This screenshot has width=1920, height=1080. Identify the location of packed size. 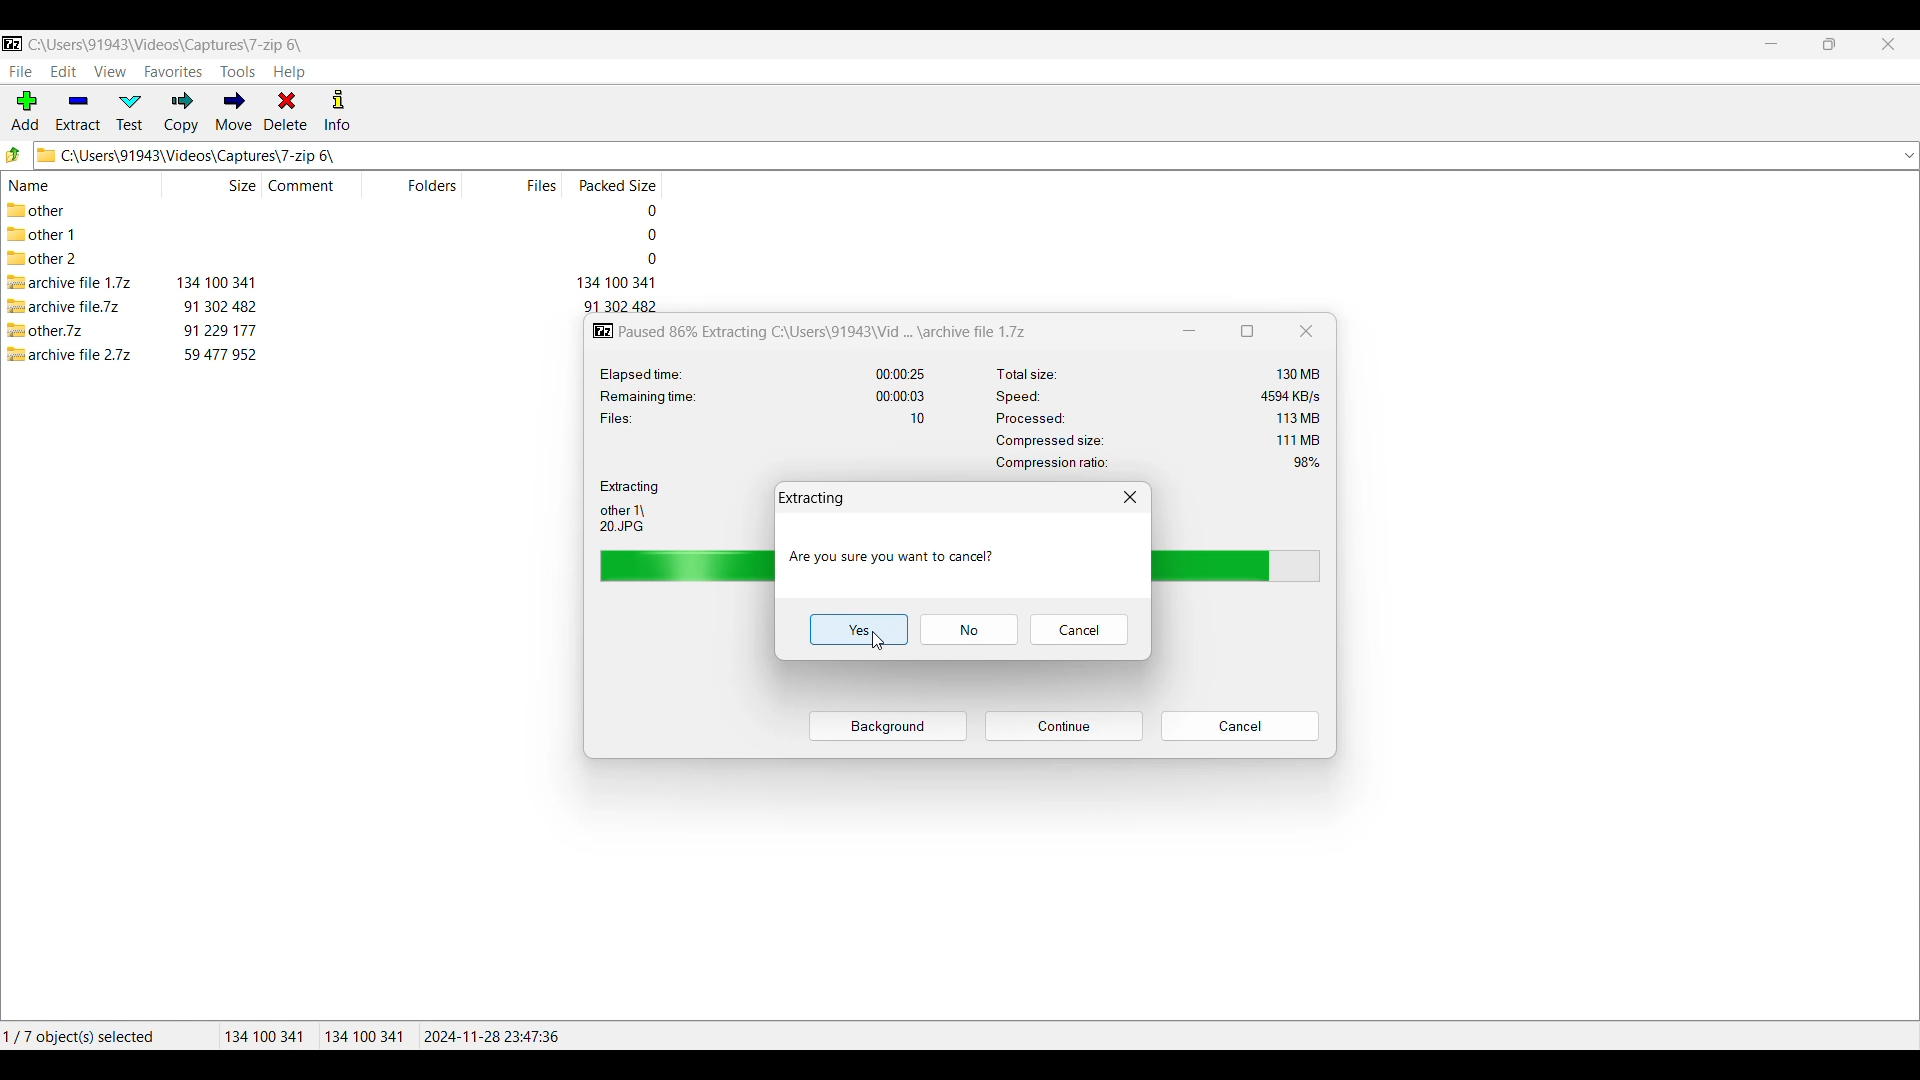
(644, 235).